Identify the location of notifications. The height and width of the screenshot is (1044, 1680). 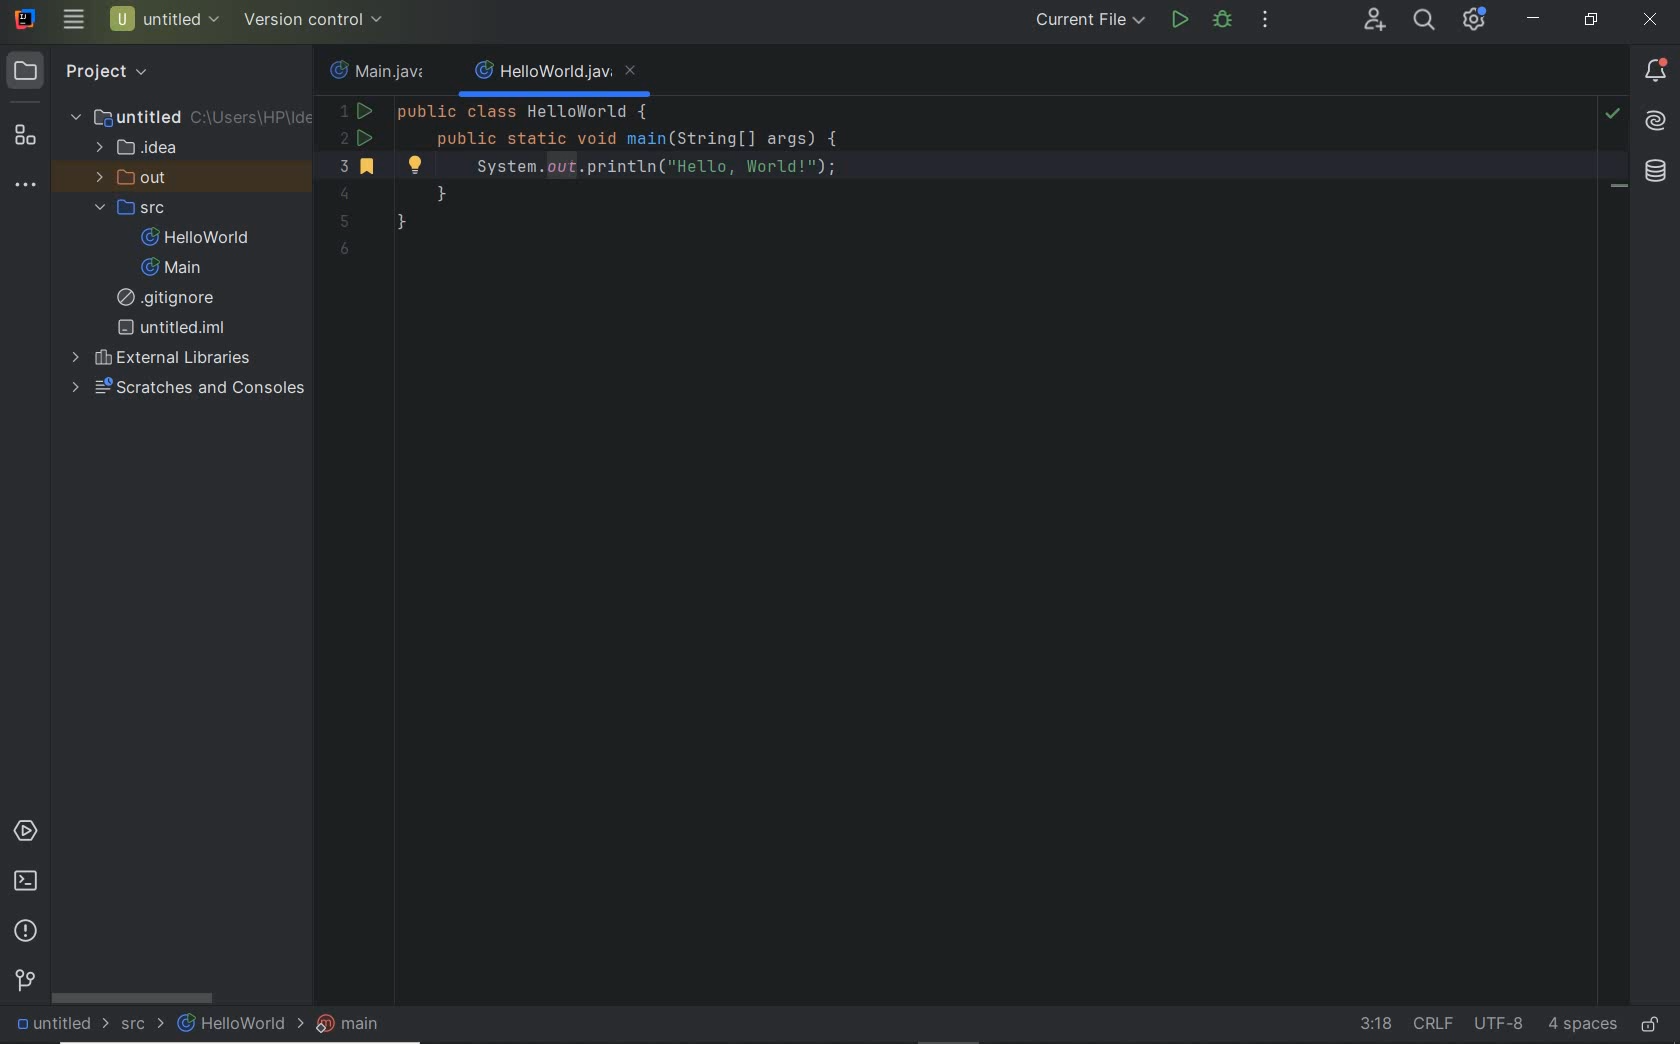
(1656, 73).